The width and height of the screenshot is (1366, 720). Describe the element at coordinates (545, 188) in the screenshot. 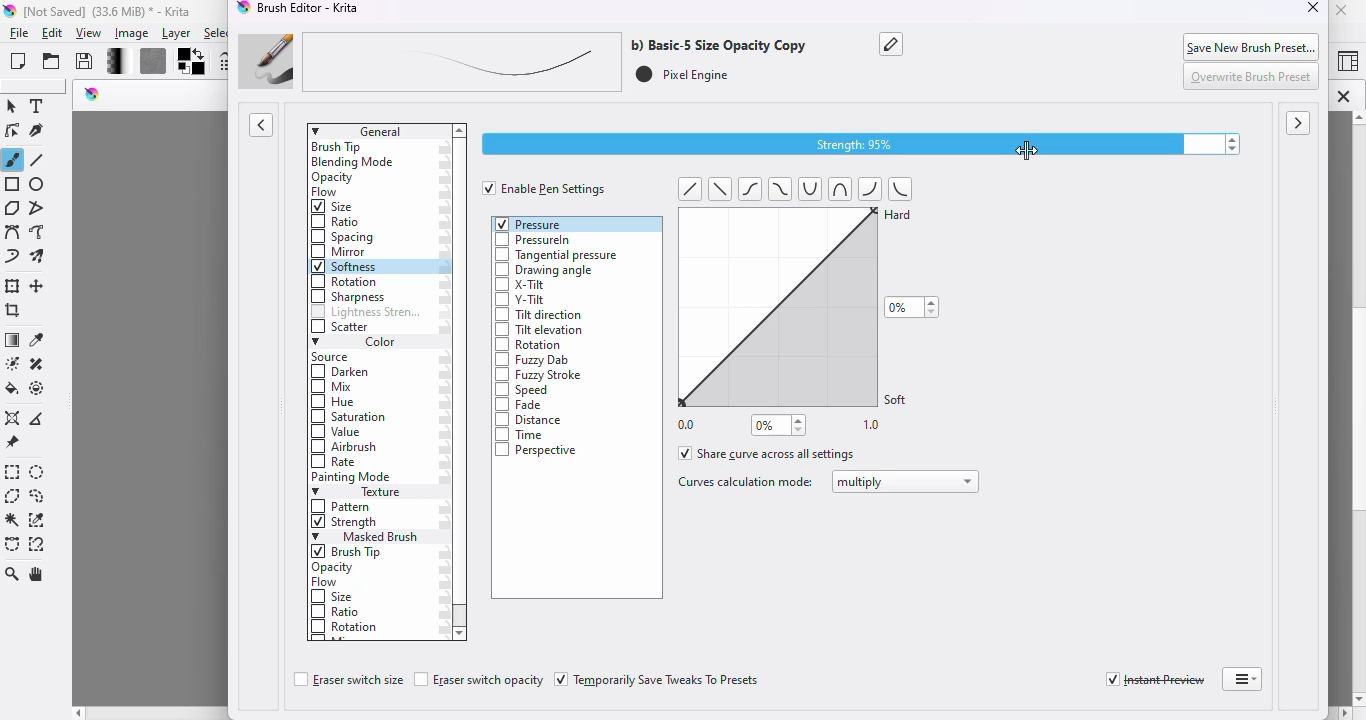

I see `enable pen settings` at that location.